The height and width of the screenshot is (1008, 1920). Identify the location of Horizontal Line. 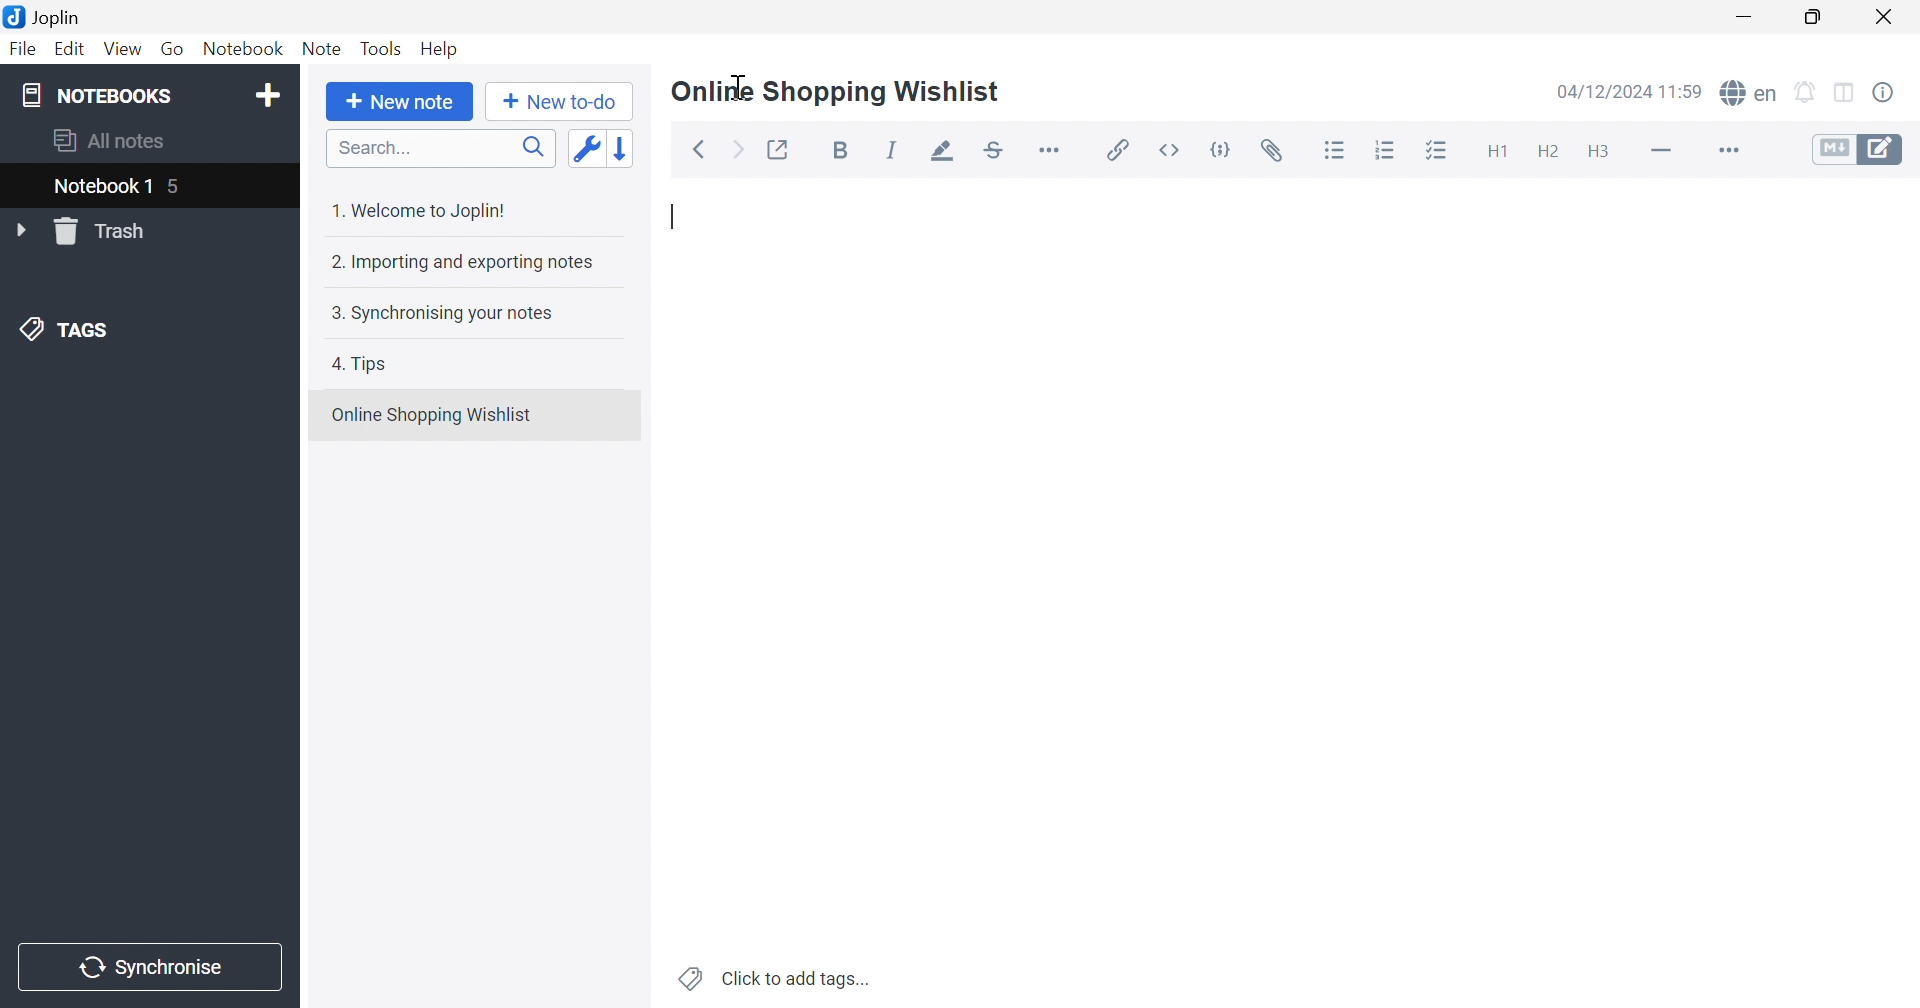
(1660, 152).